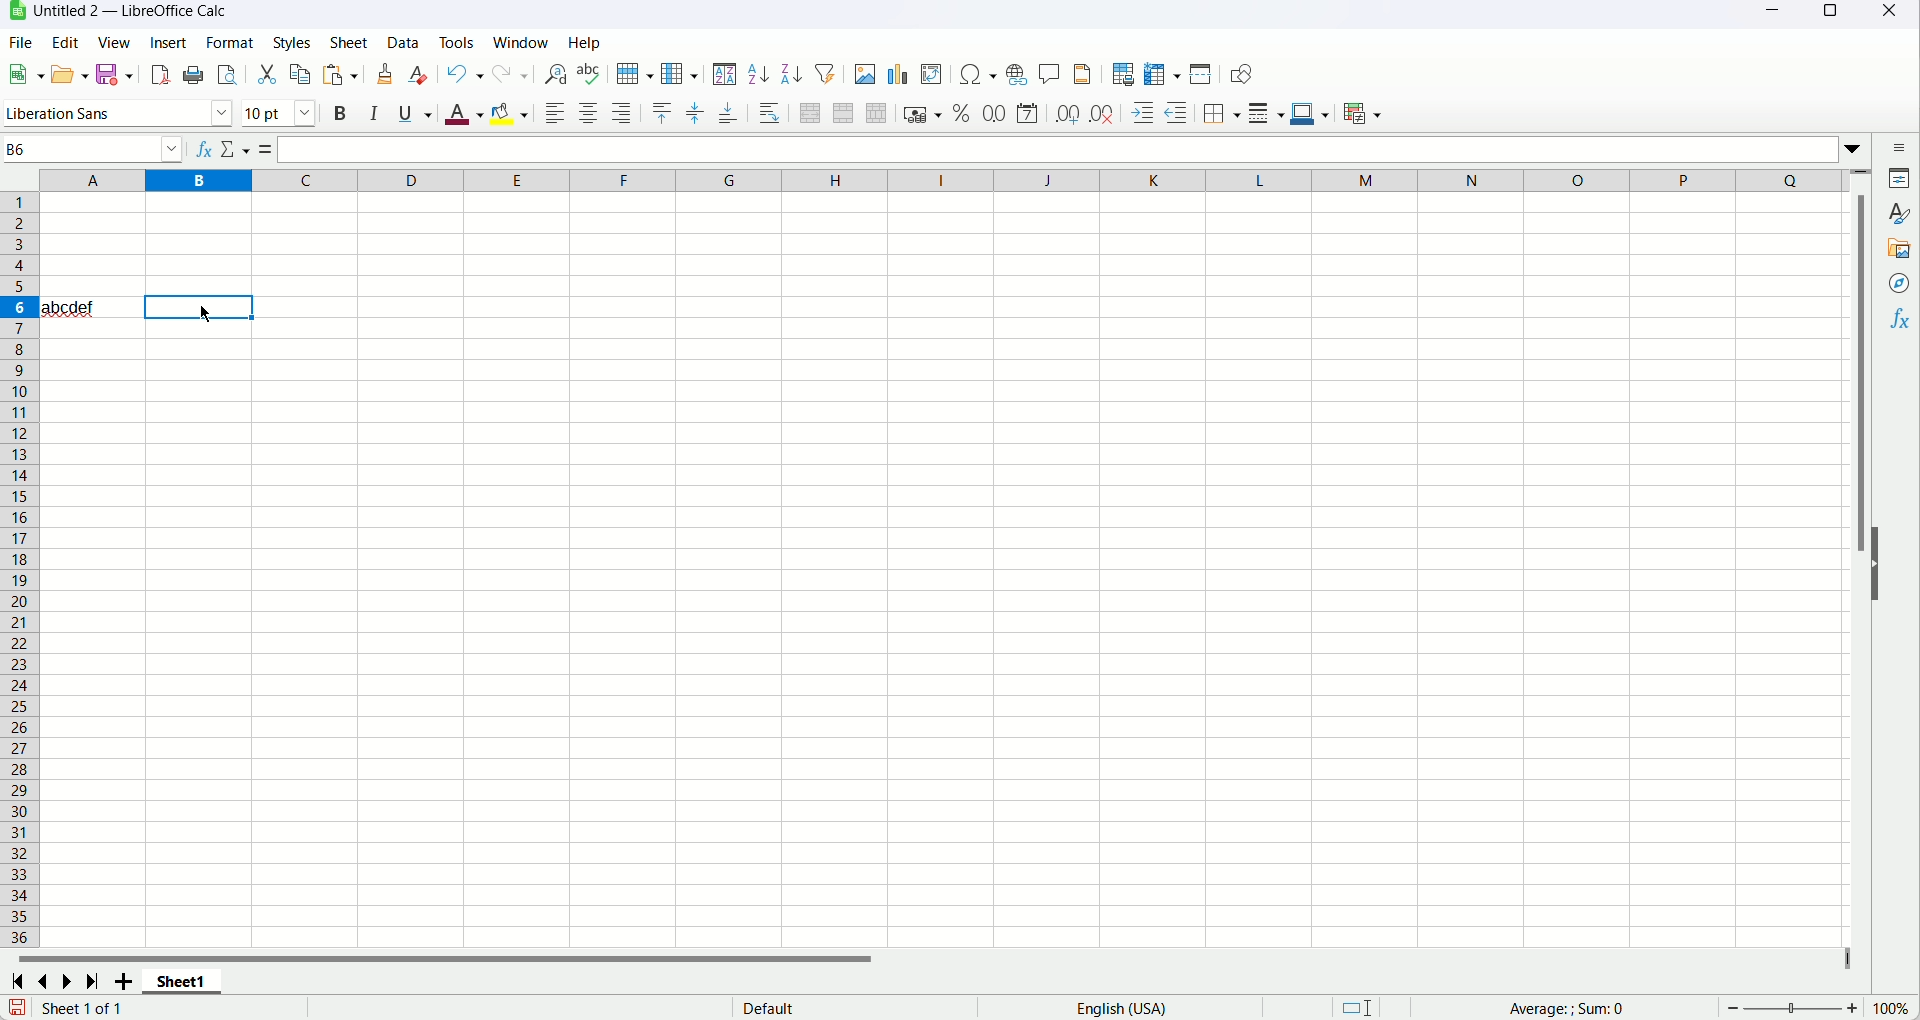  I want to click on help, so click(584, 42).